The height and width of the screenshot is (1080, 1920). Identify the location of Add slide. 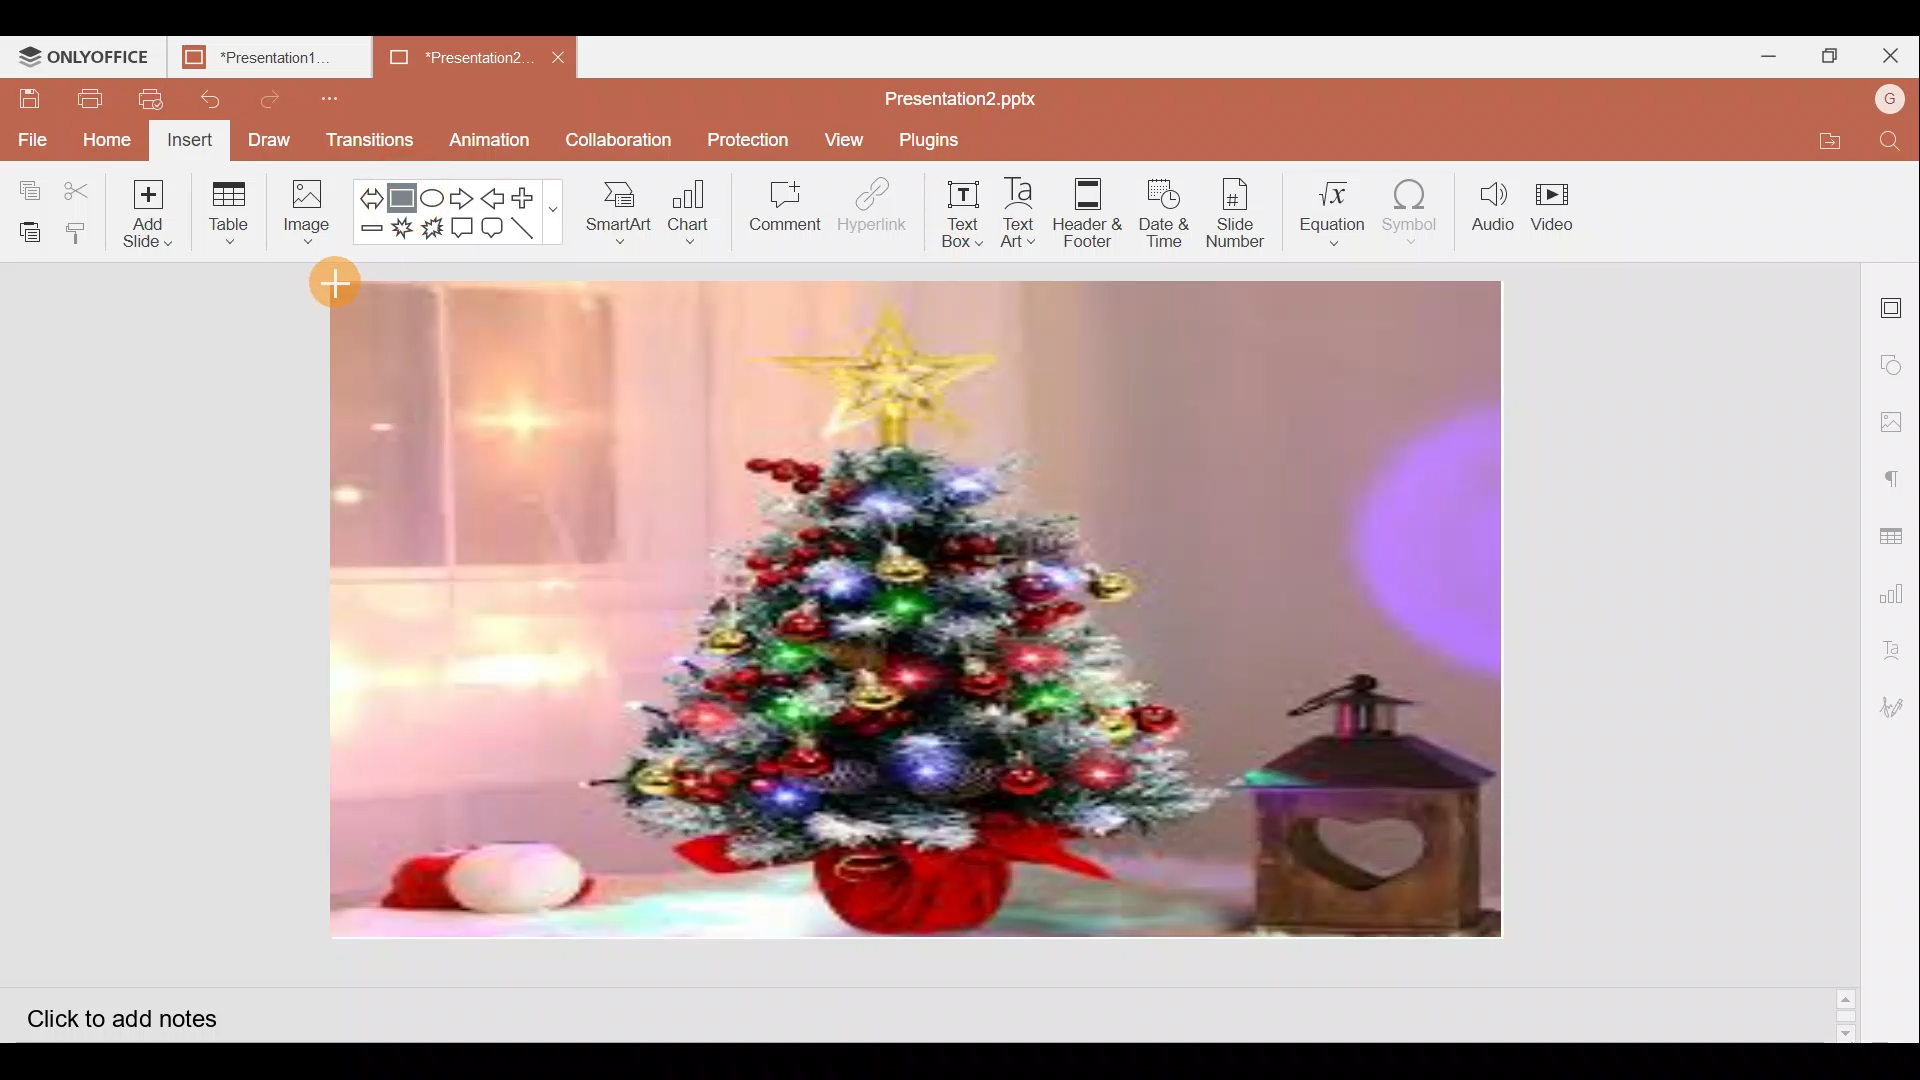
(150, 214).